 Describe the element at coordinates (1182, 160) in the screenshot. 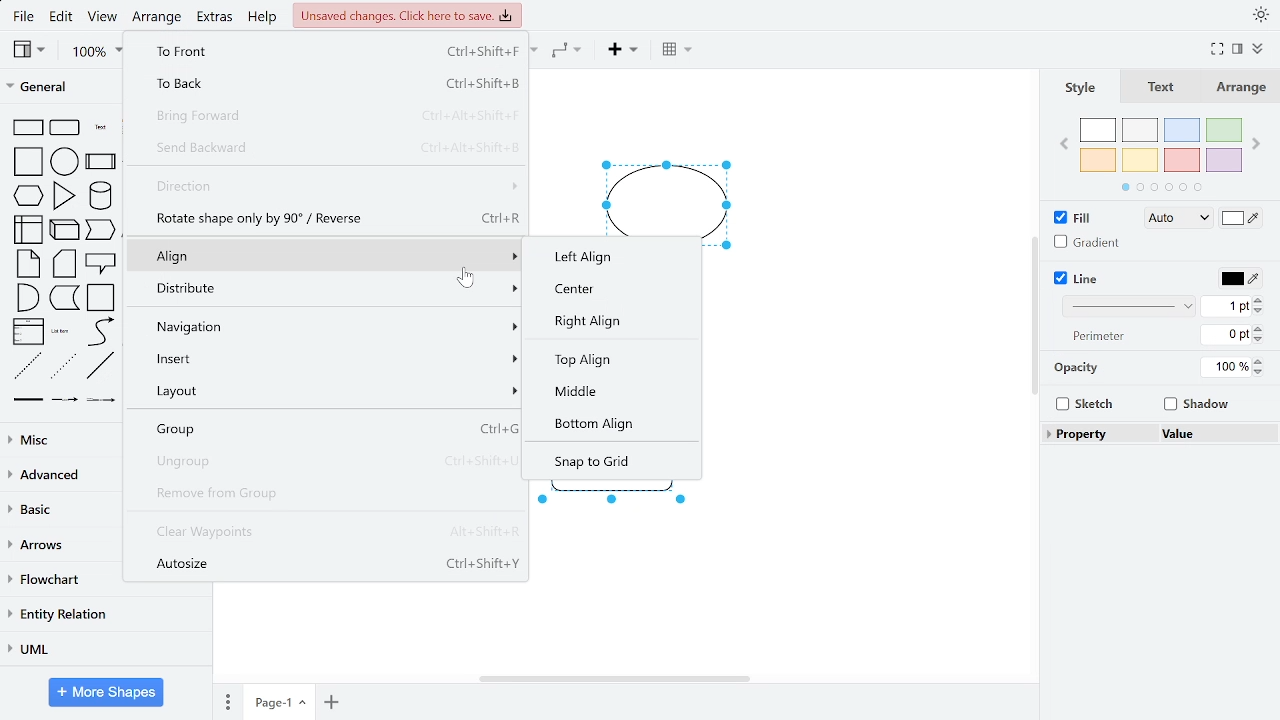

I see `red` at that location.